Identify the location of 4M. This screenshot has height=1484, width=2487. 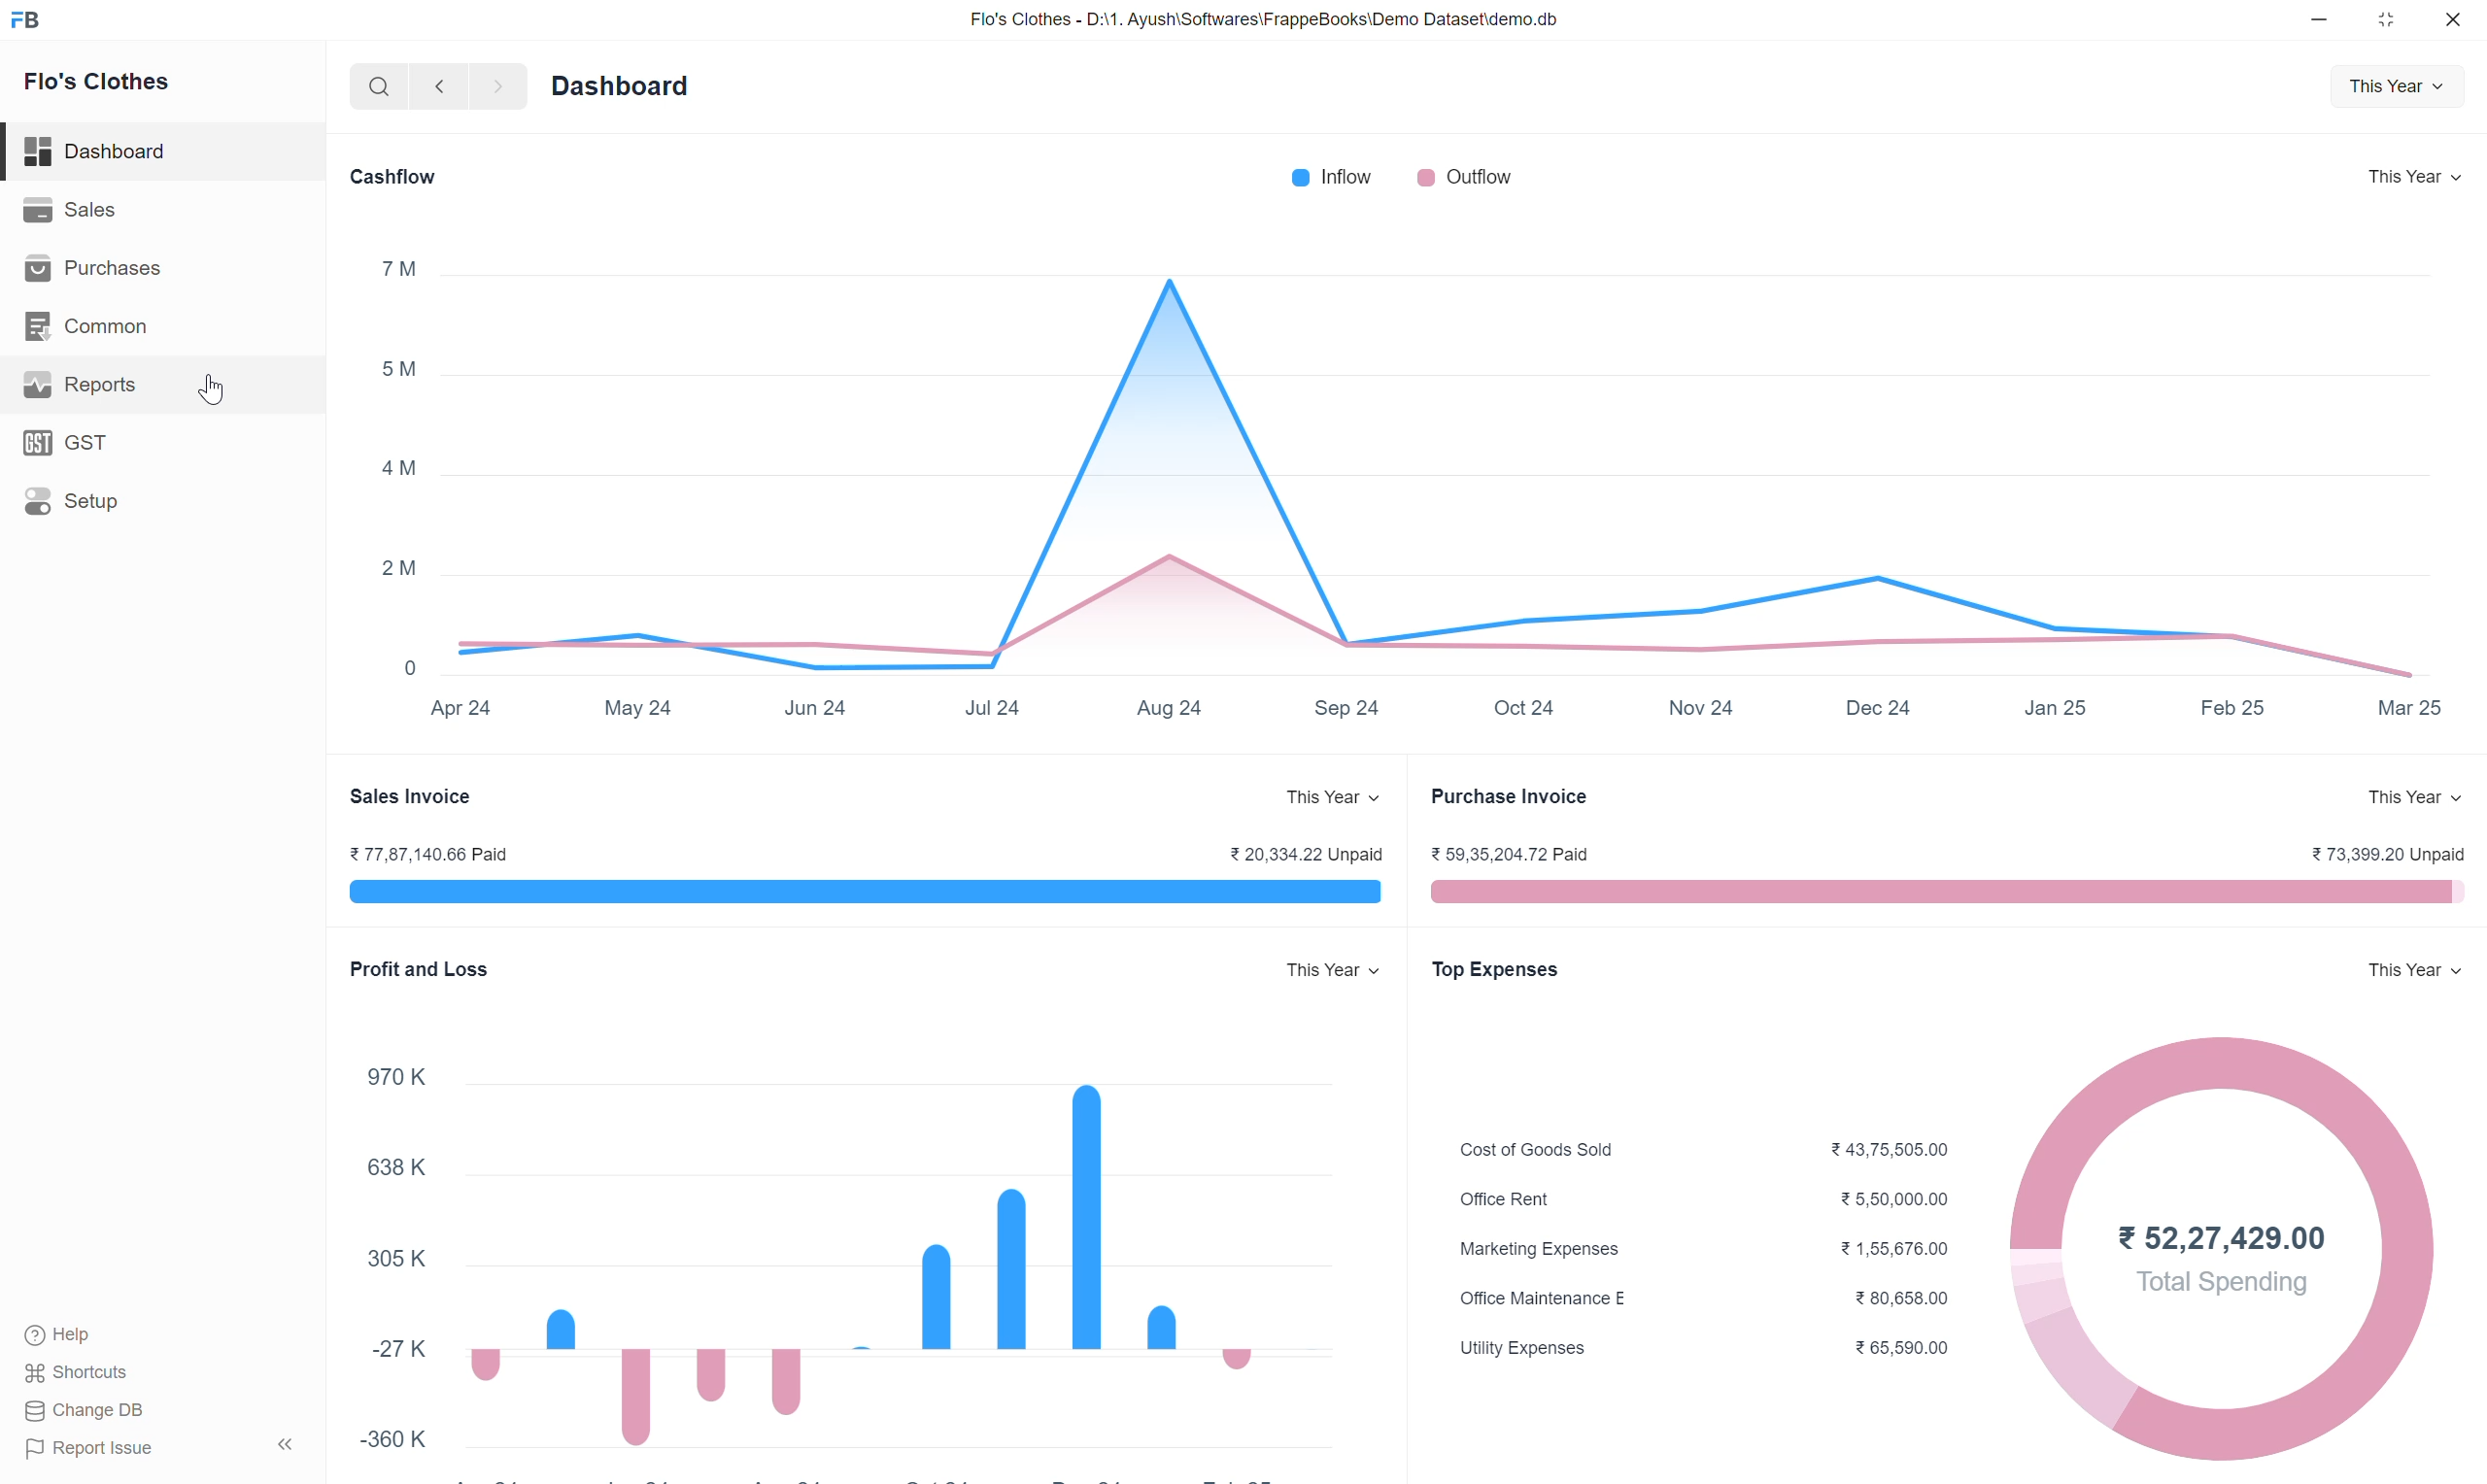
(395, 474).